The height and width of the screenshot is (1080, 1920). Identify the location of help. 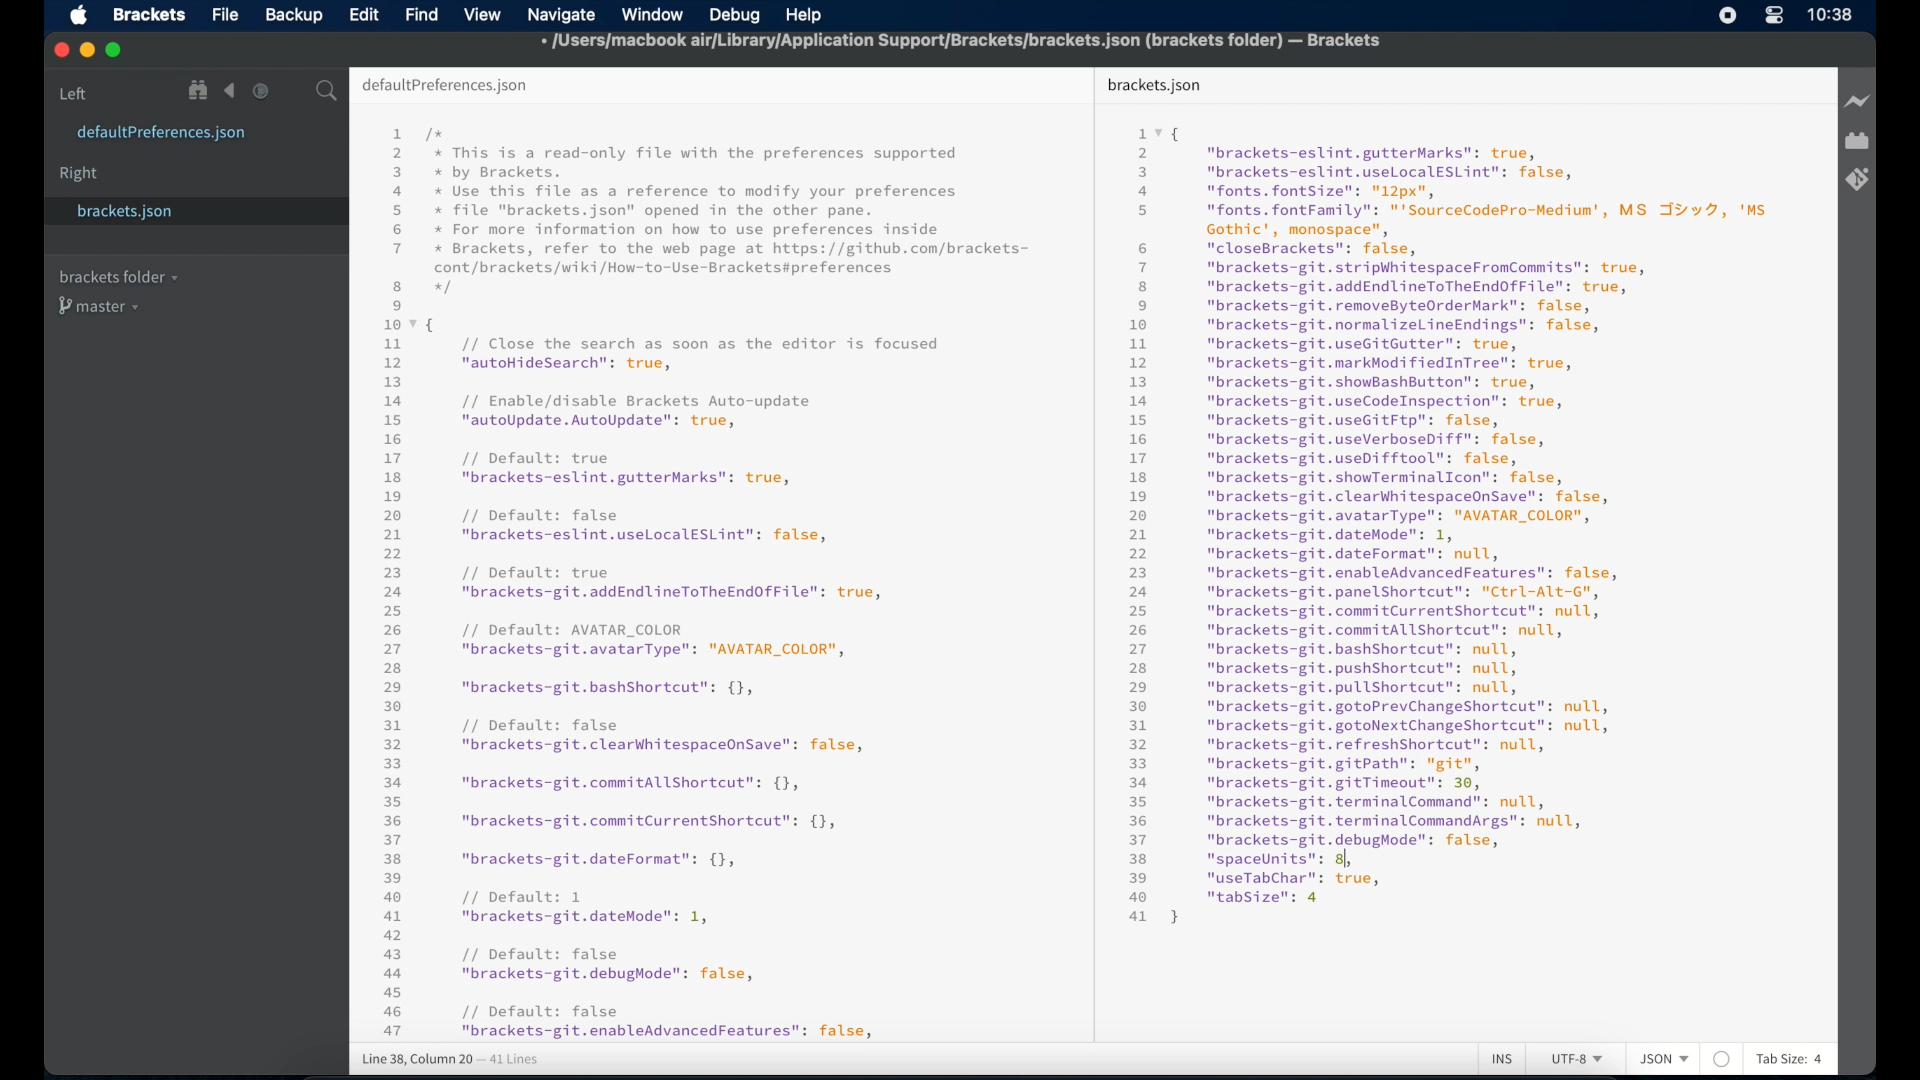
(804, 17).